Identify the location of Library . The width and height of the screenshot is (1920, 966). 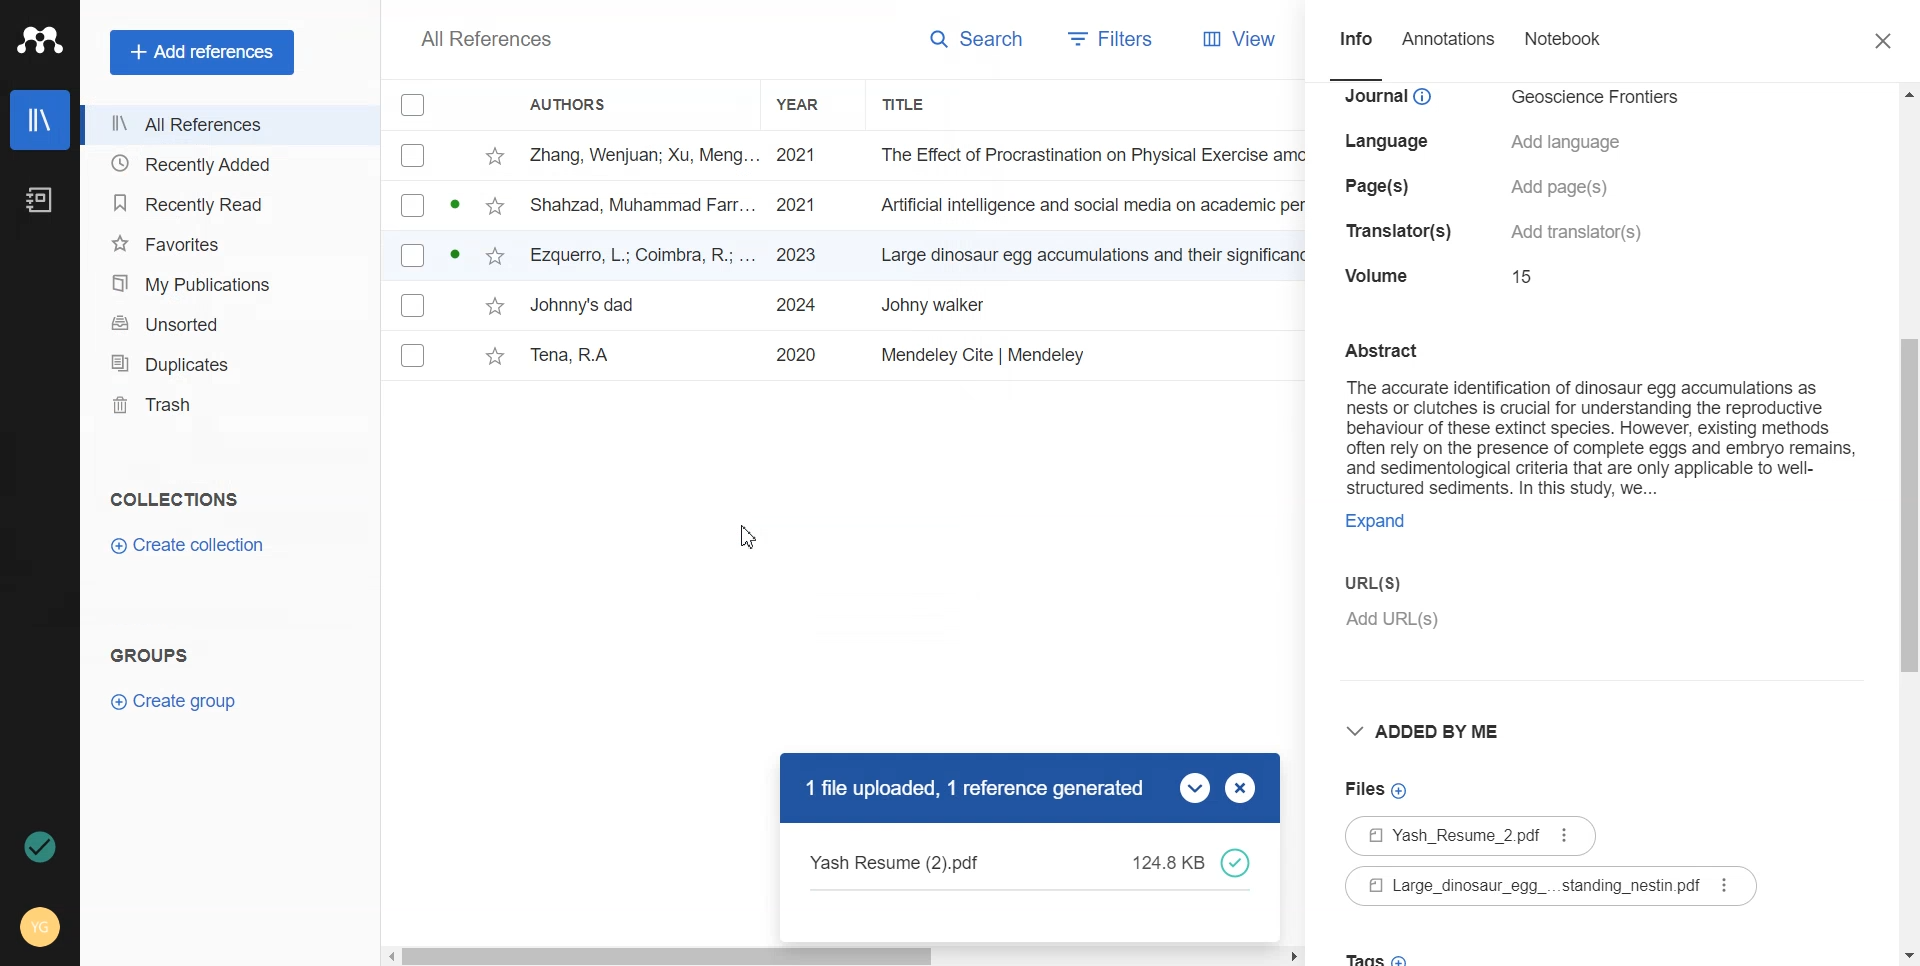
(40, 120).